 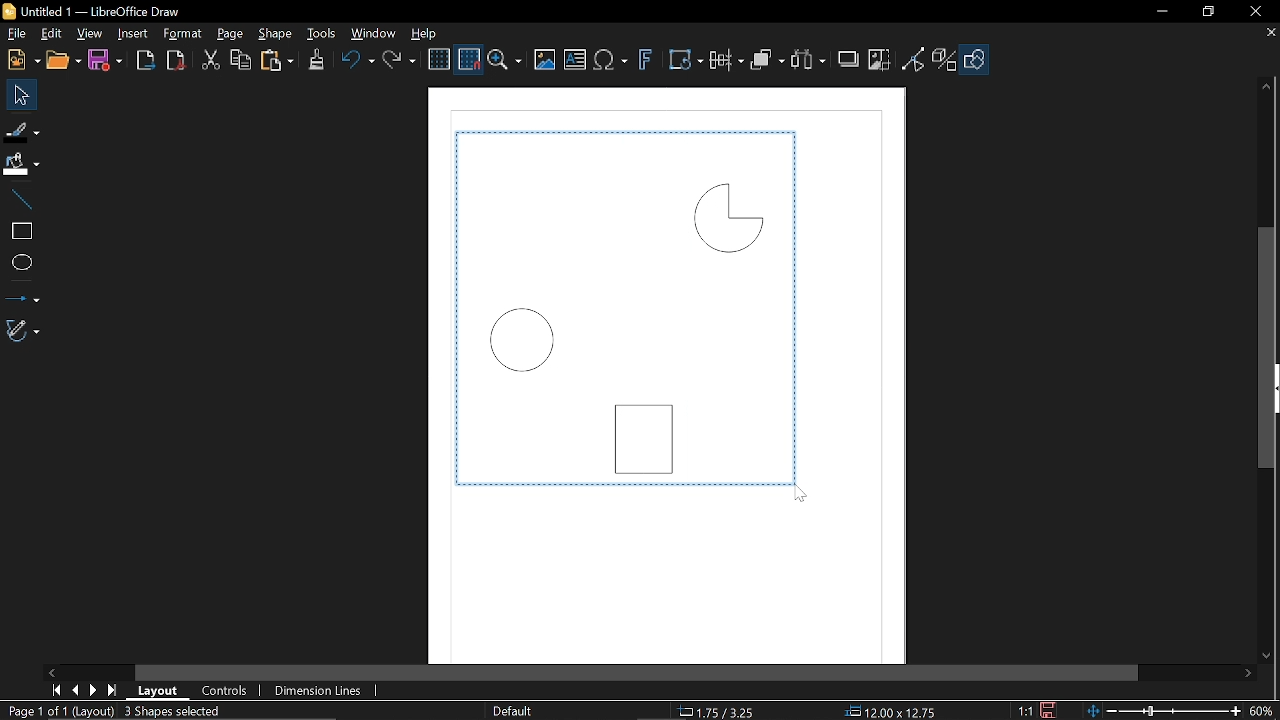 I want to click on Insert, so click(x=133, y=32).